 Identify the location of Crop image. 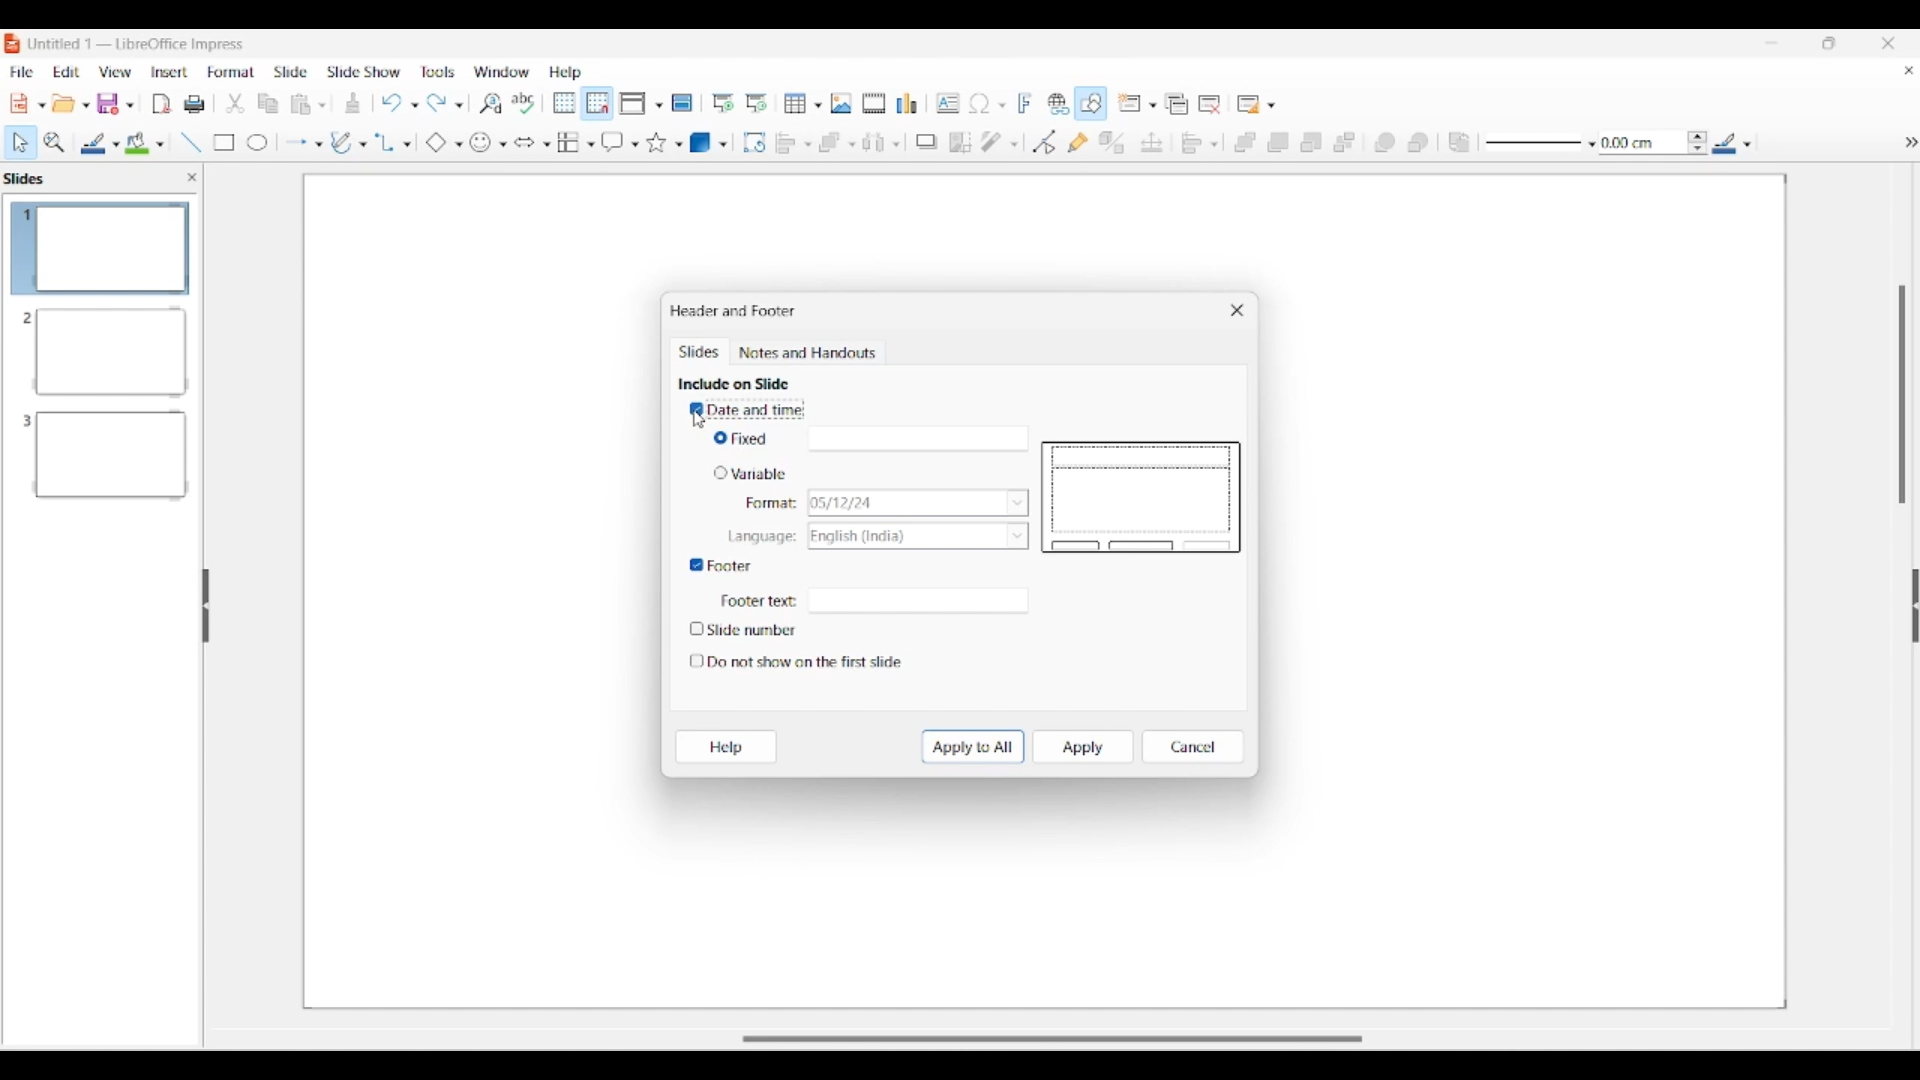
(961, 143).